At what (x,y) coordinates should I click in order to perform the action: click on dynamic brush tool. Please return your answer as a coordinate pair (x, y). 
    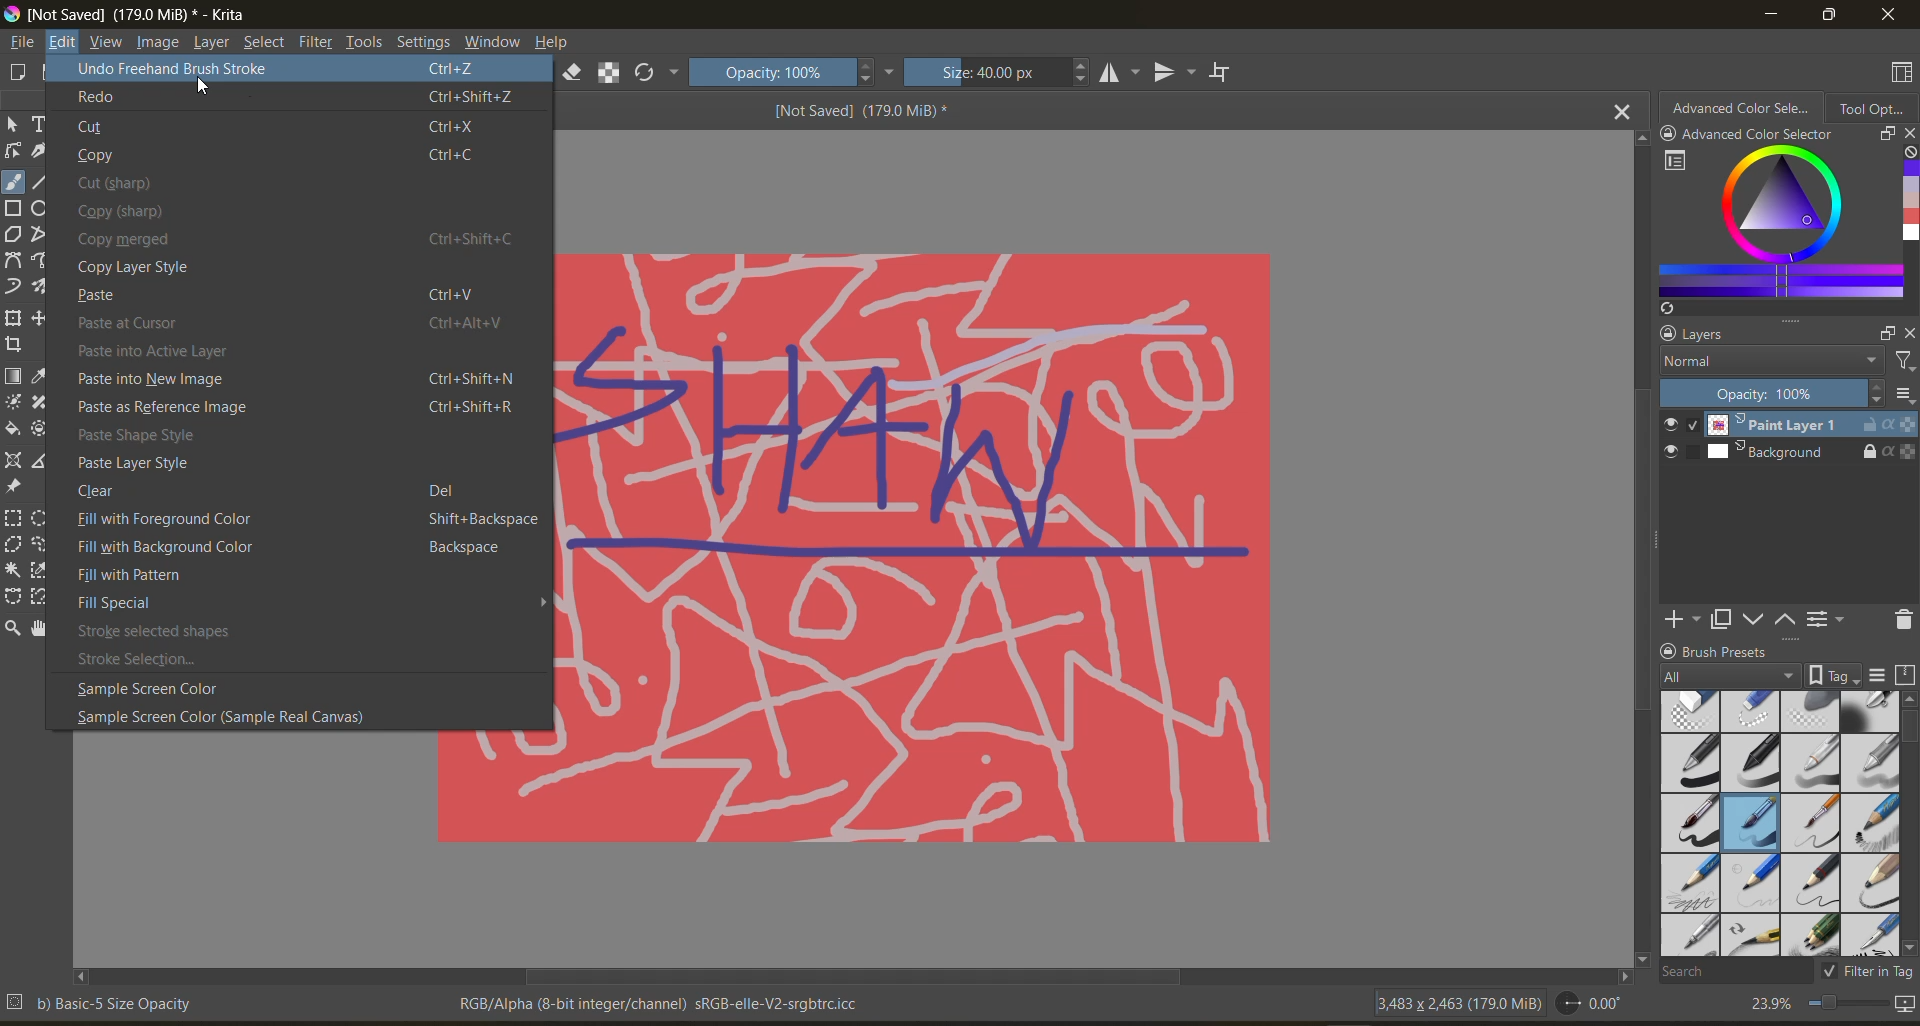
    Looking at the image, I should click on (14, 287).